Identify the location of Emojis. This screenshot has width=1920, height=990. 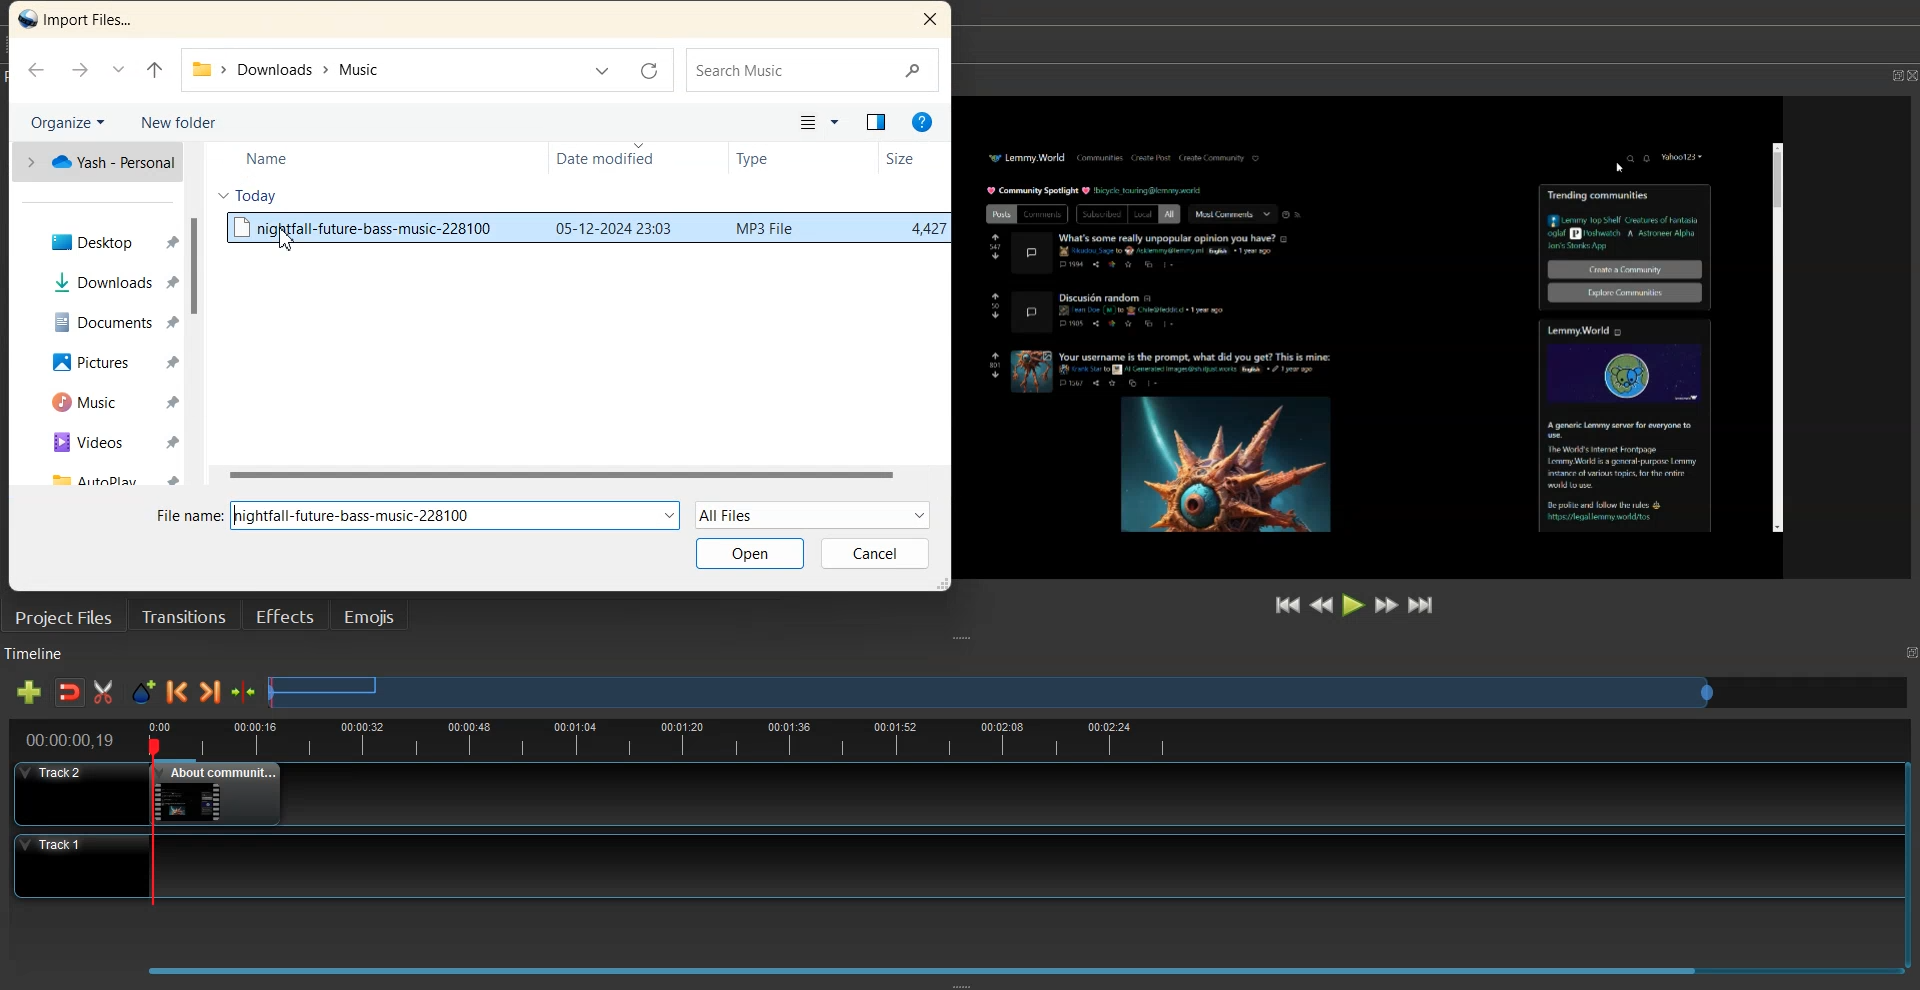
(371, 615).